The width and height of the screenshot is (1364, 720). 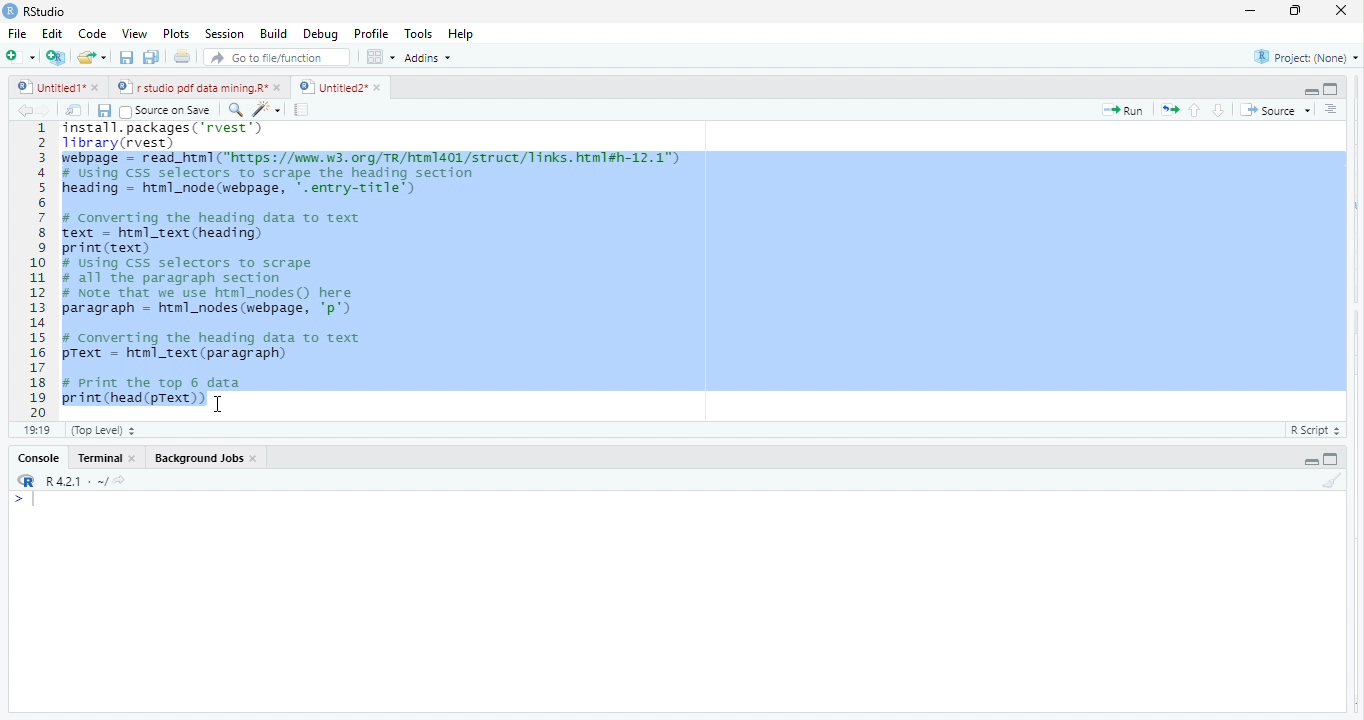 I want to click on Background Jobs, so click(x=196, y=456).